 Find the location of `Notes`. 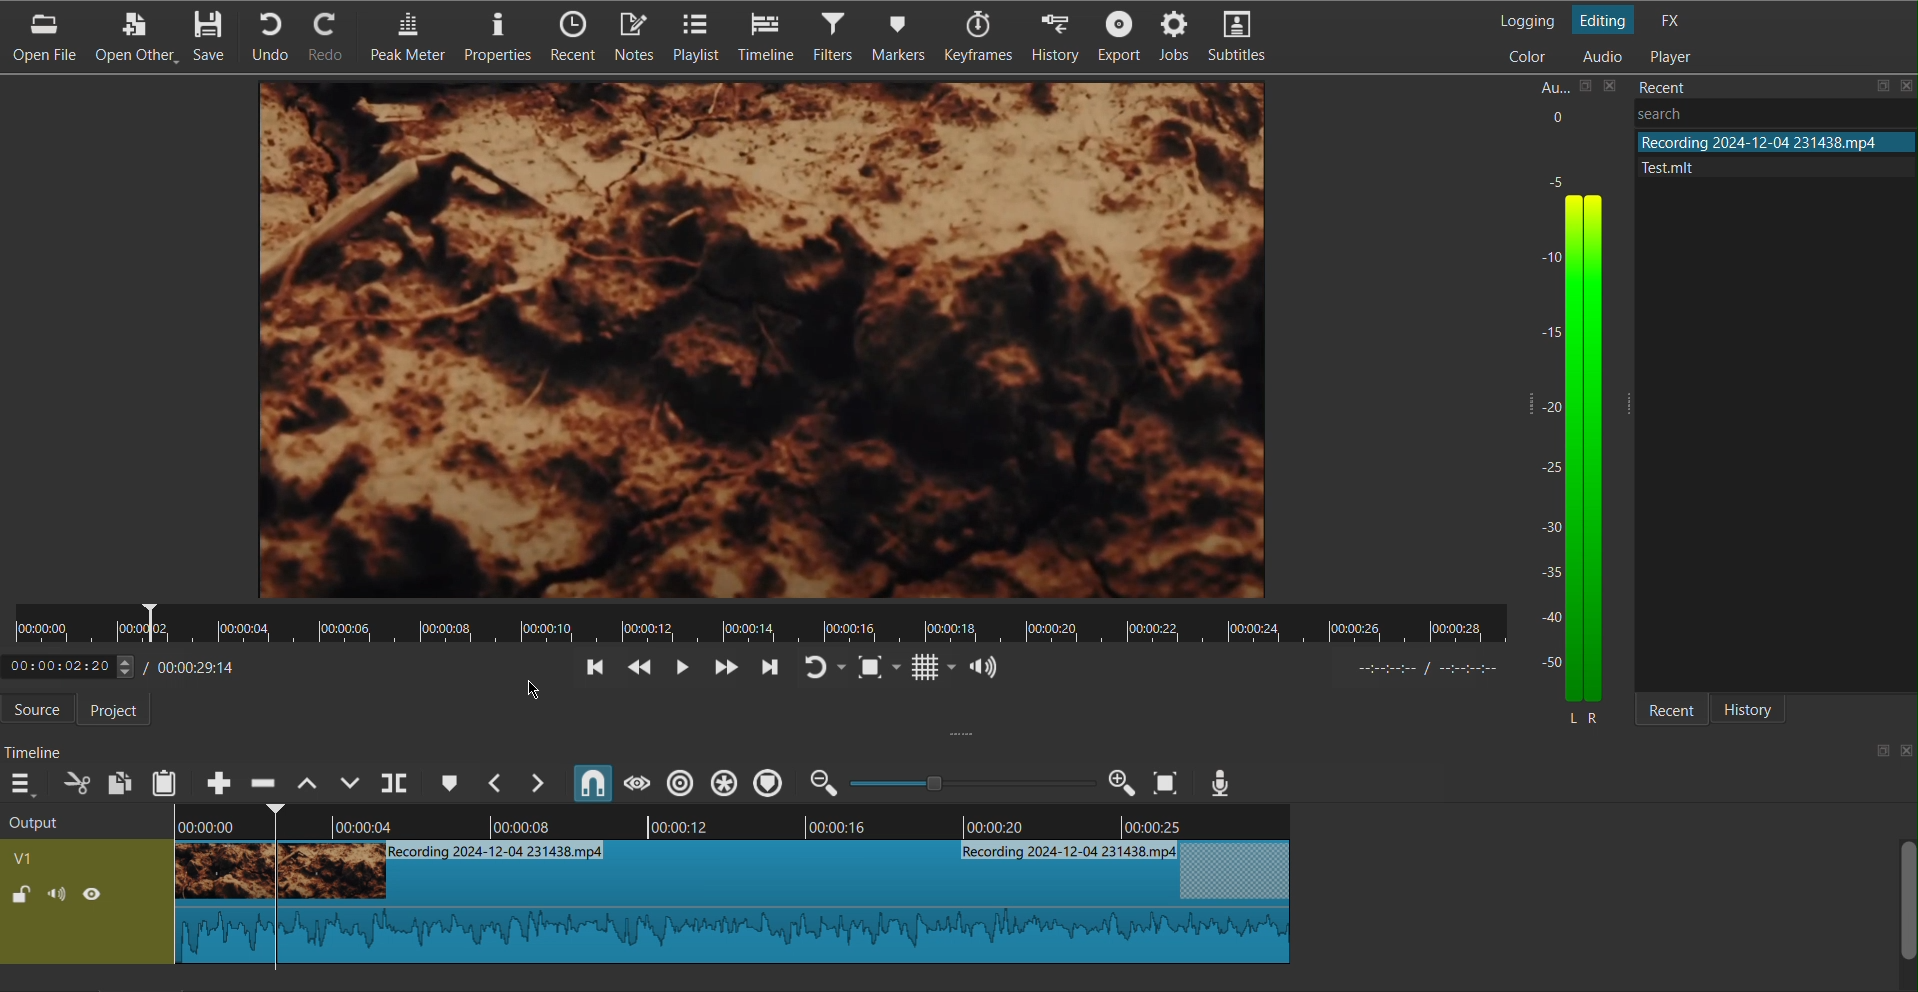

Notes is located at coordinates (637, 36).